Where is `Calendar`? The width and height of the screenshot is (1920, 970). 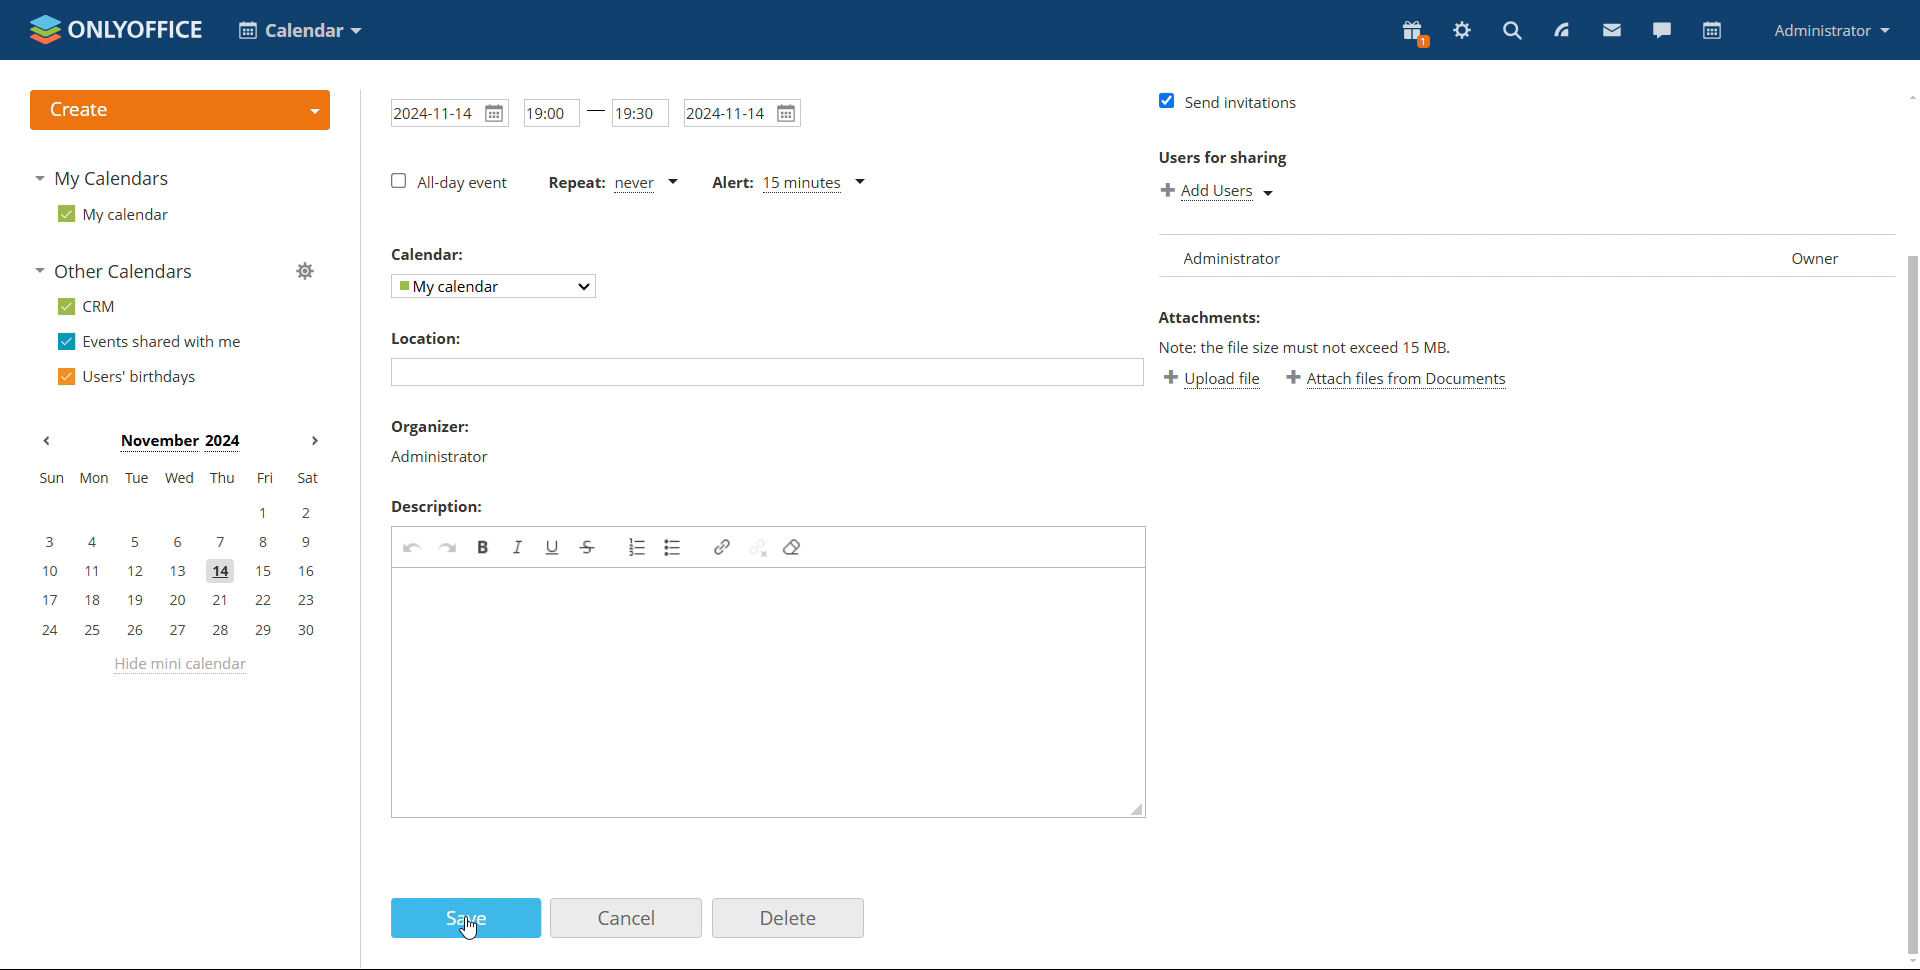 Calendar is located at coordinates (435, 256).